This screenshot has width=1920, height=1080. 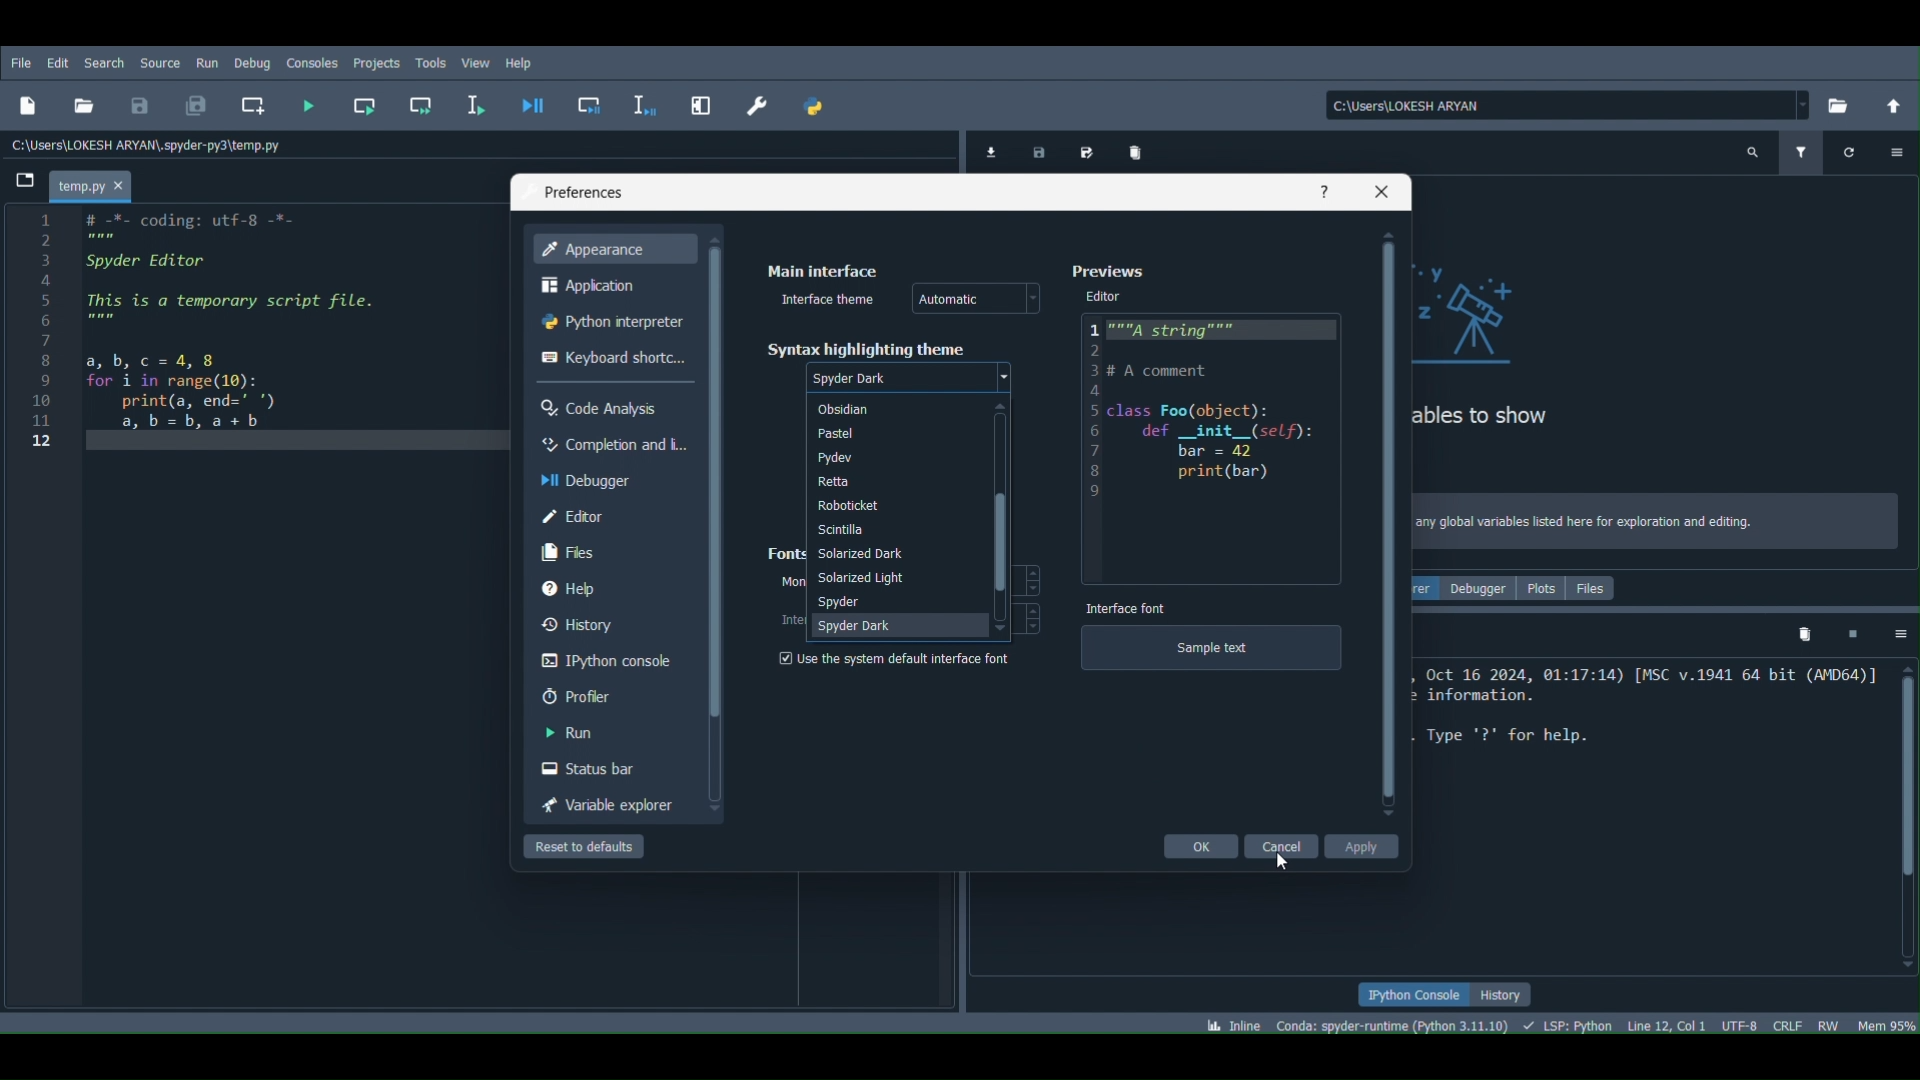 What do you see at coordinates (606, 280) in the screenshot?
I see `Application` at bounding box center [606, 280].